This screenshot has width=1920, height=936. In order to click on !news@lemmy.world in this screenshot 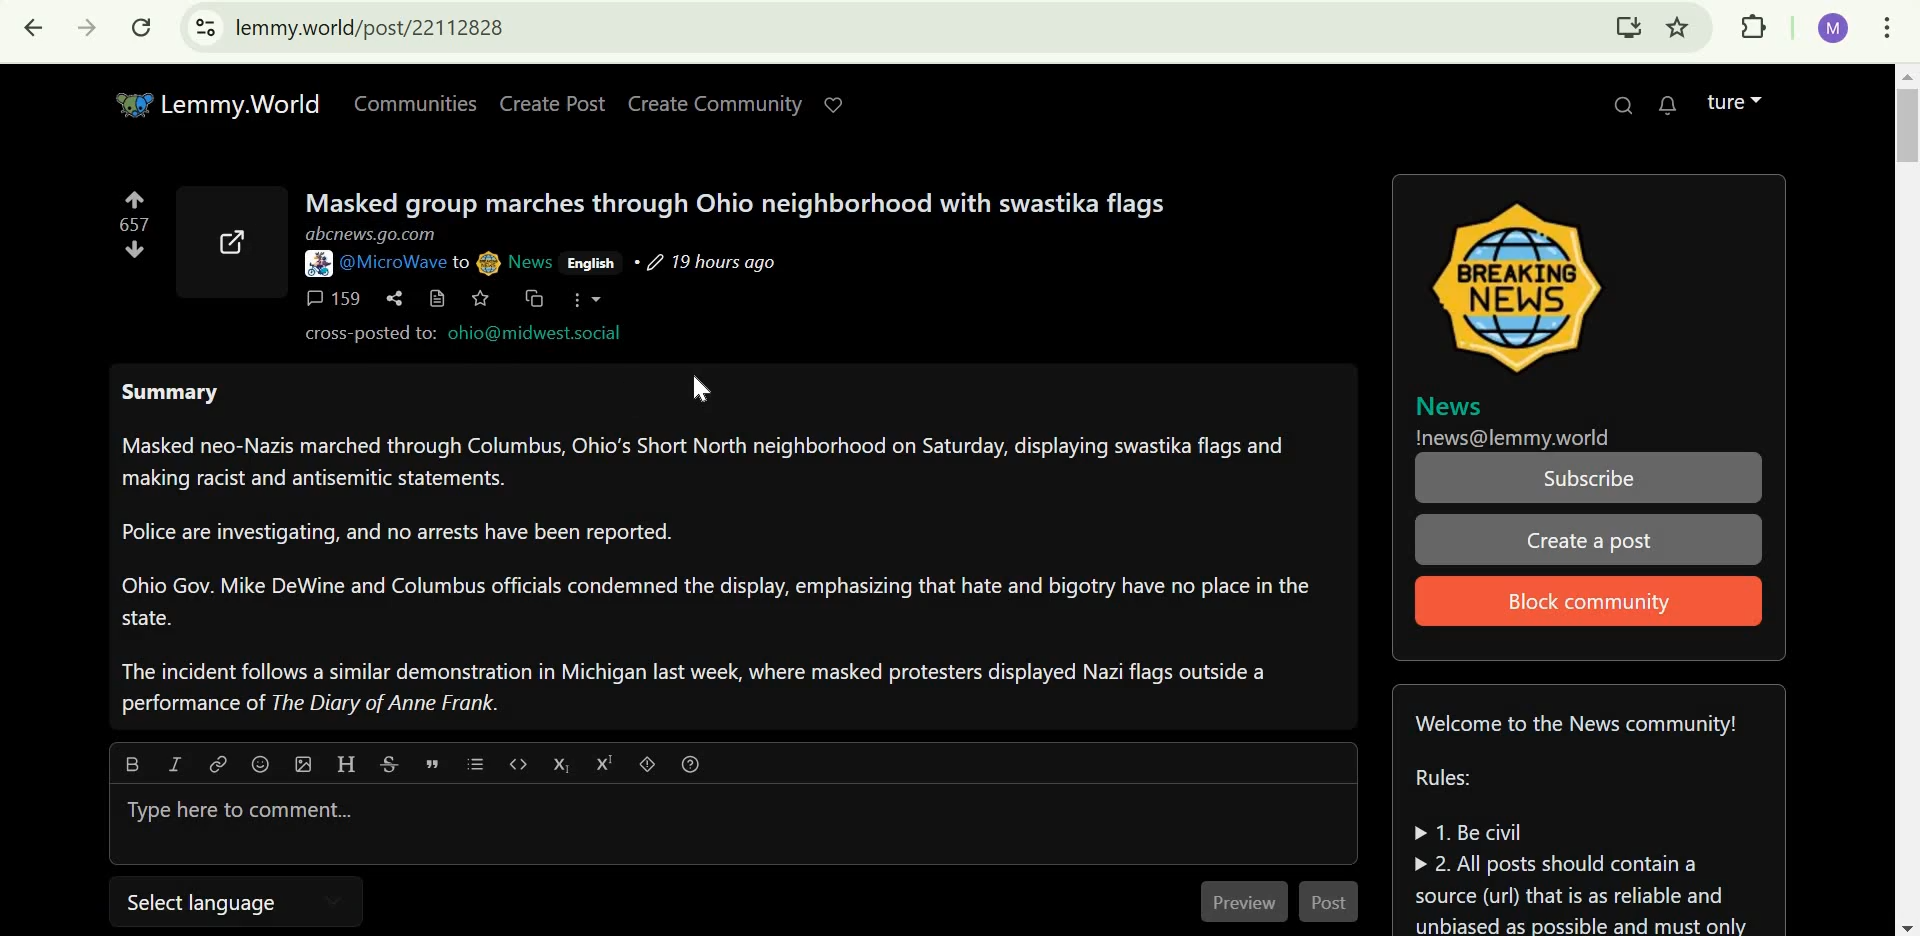, I will do `click(1516, 438)`.